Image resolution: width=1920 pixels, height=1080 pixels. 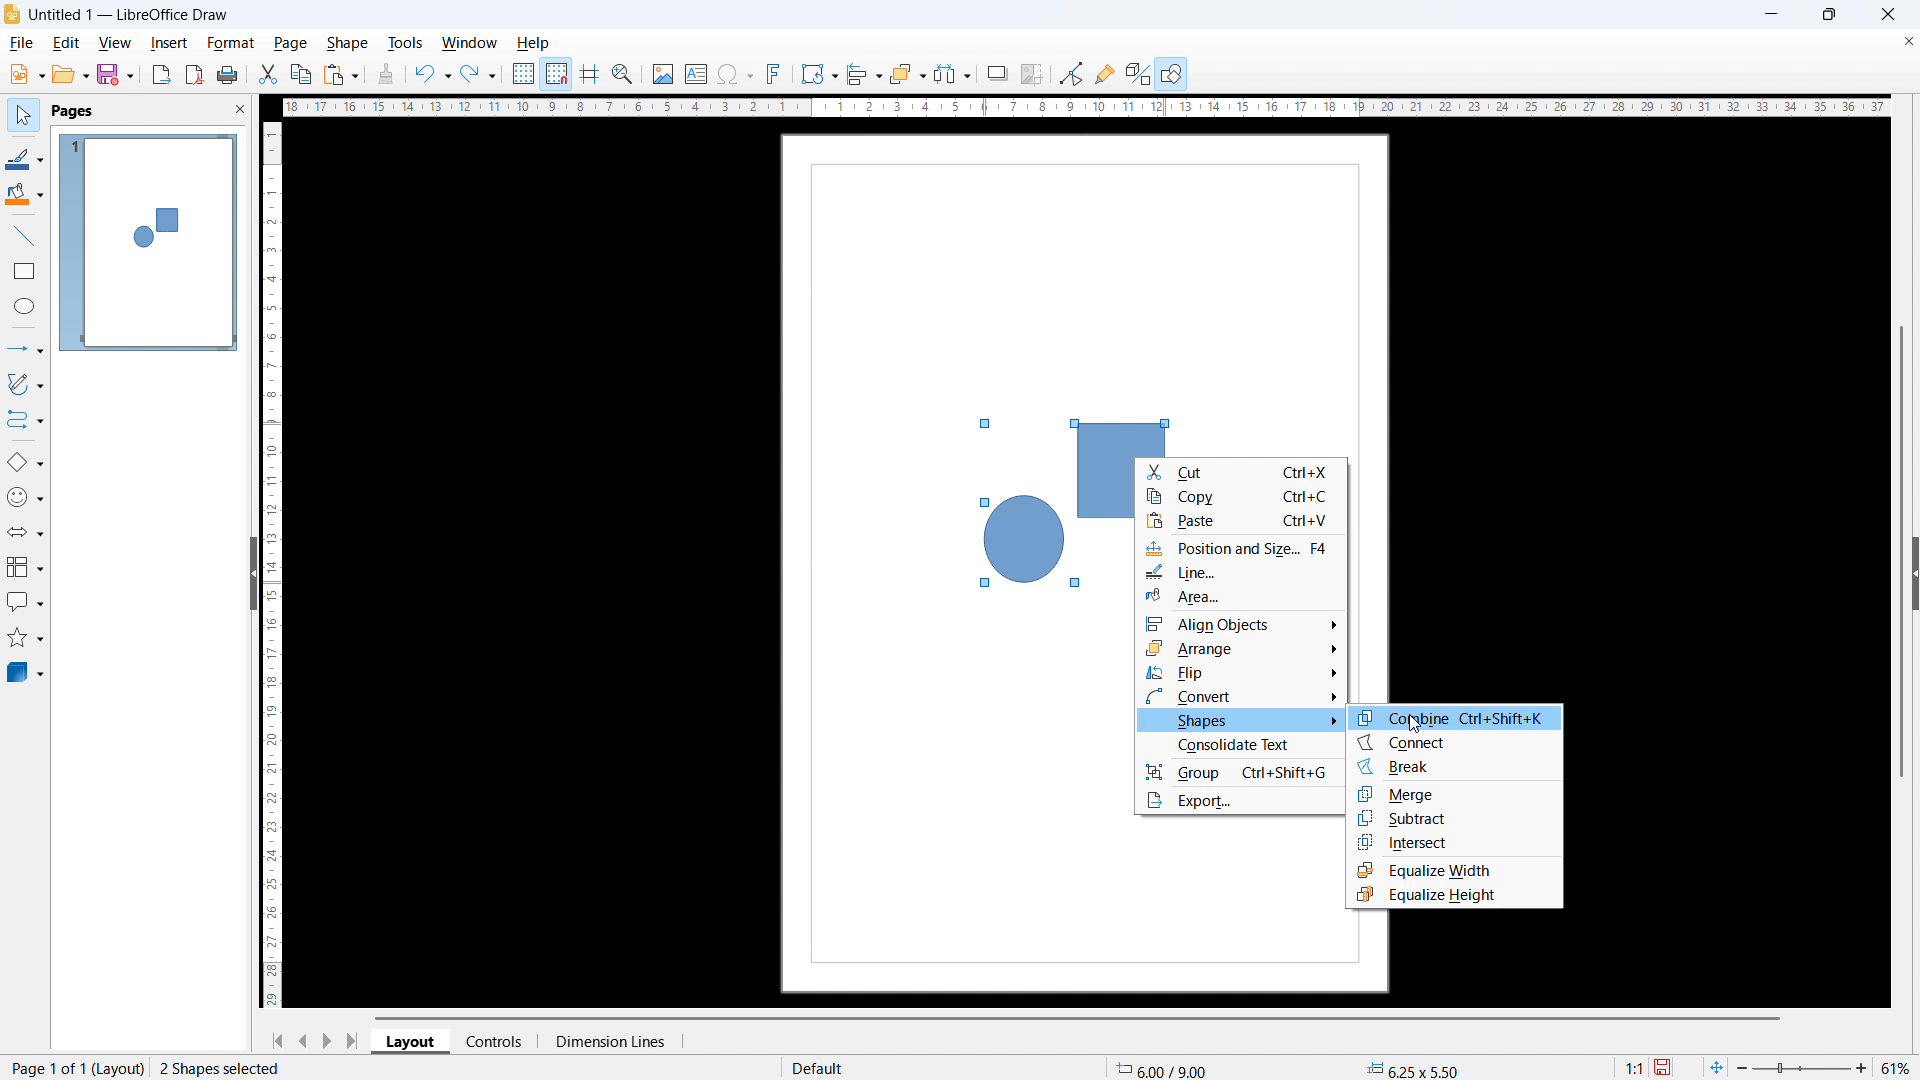 I want to click on close pane, so click(x=239, y=110).